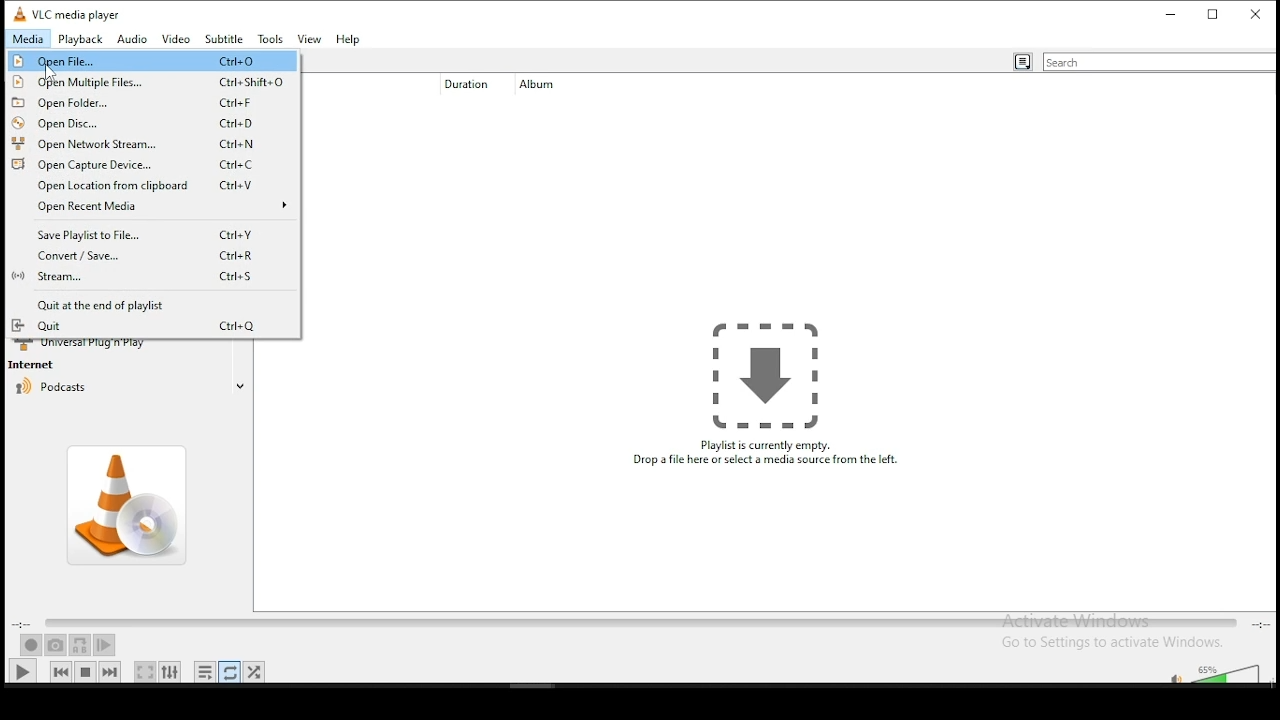  I want to click on toggle playlist view, so click(1022, 63).